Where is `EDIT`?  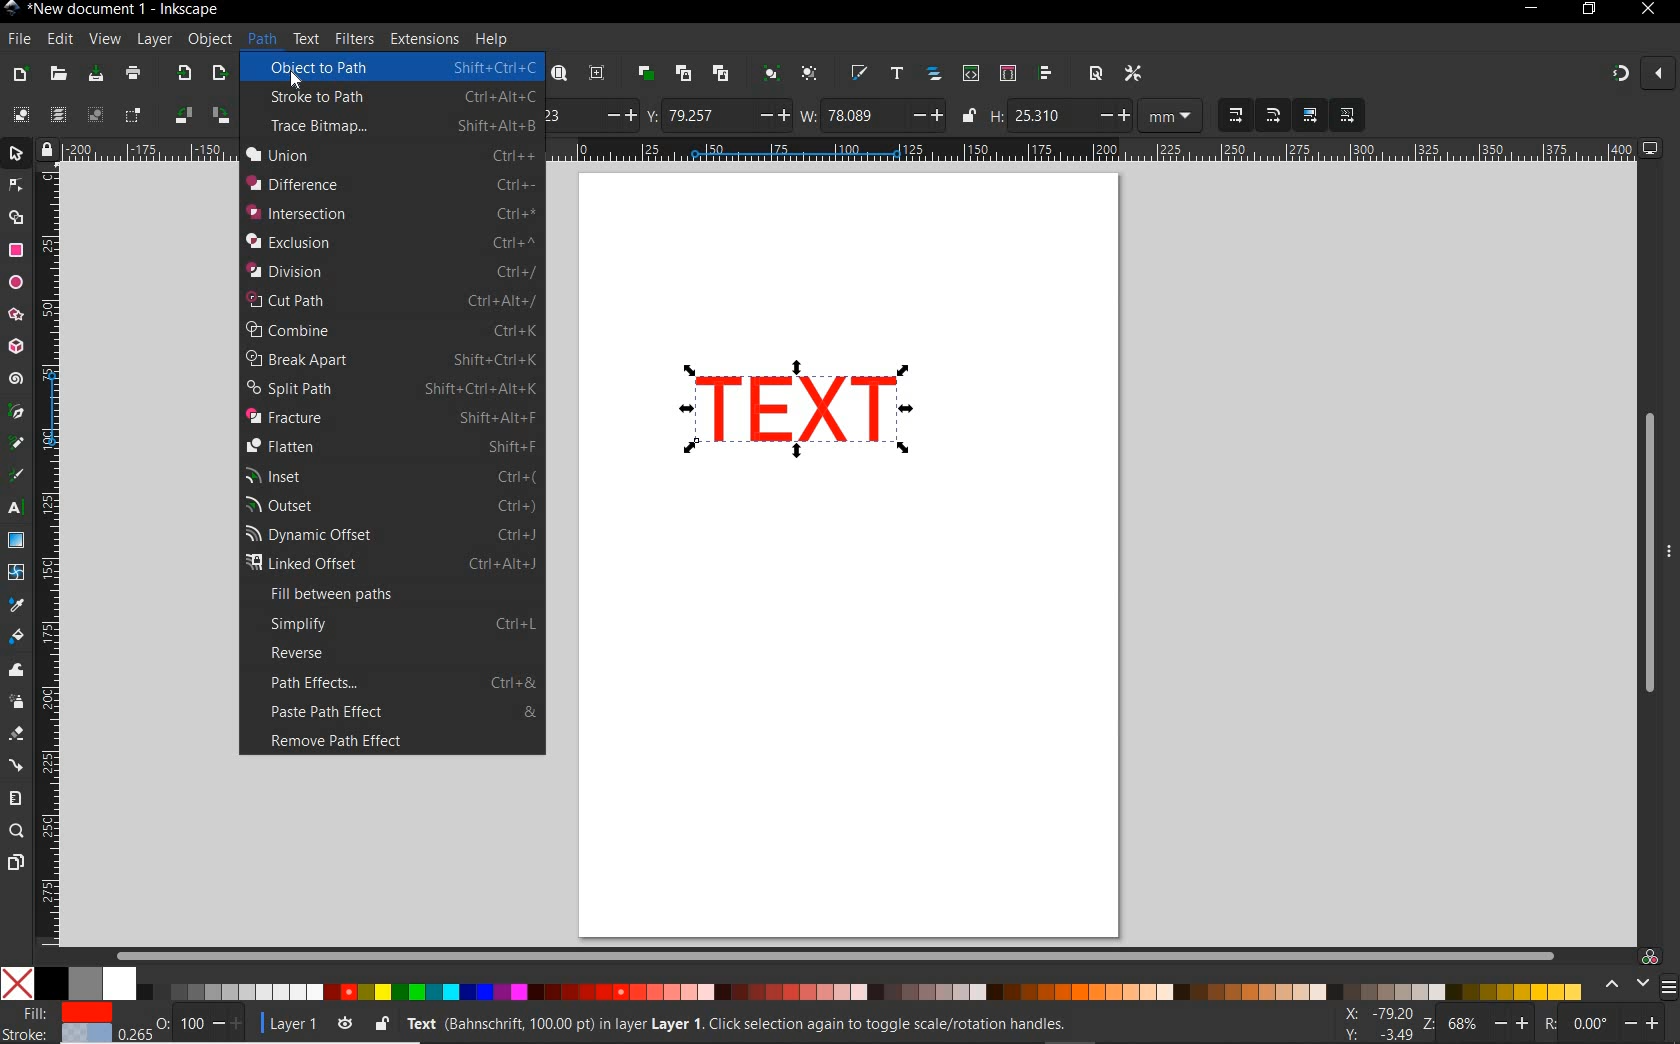 EDIT is located at coordinates (57, 40).